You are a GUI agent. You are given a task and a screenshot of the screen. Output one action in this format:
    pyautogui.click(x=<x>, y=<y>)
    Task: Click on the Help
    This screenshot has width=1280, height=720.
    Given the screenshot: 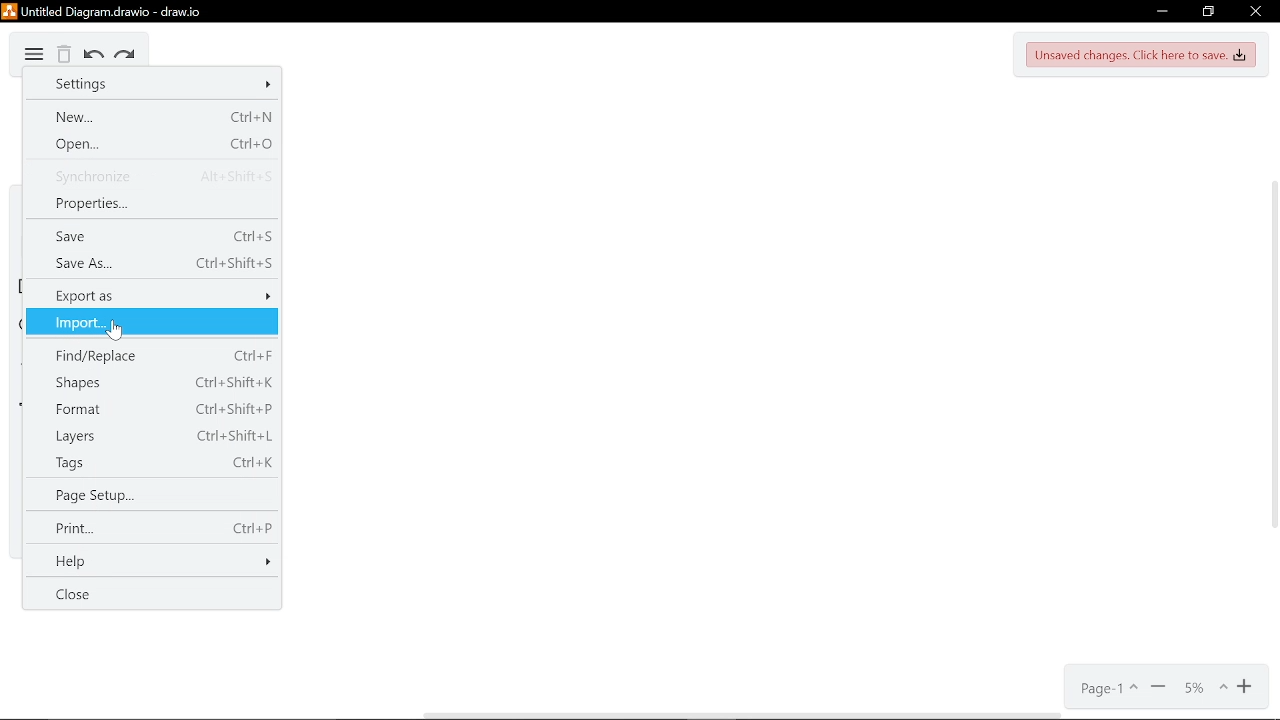 What is the action you would take?
    pyautogui.click(x=149, y=560)
    